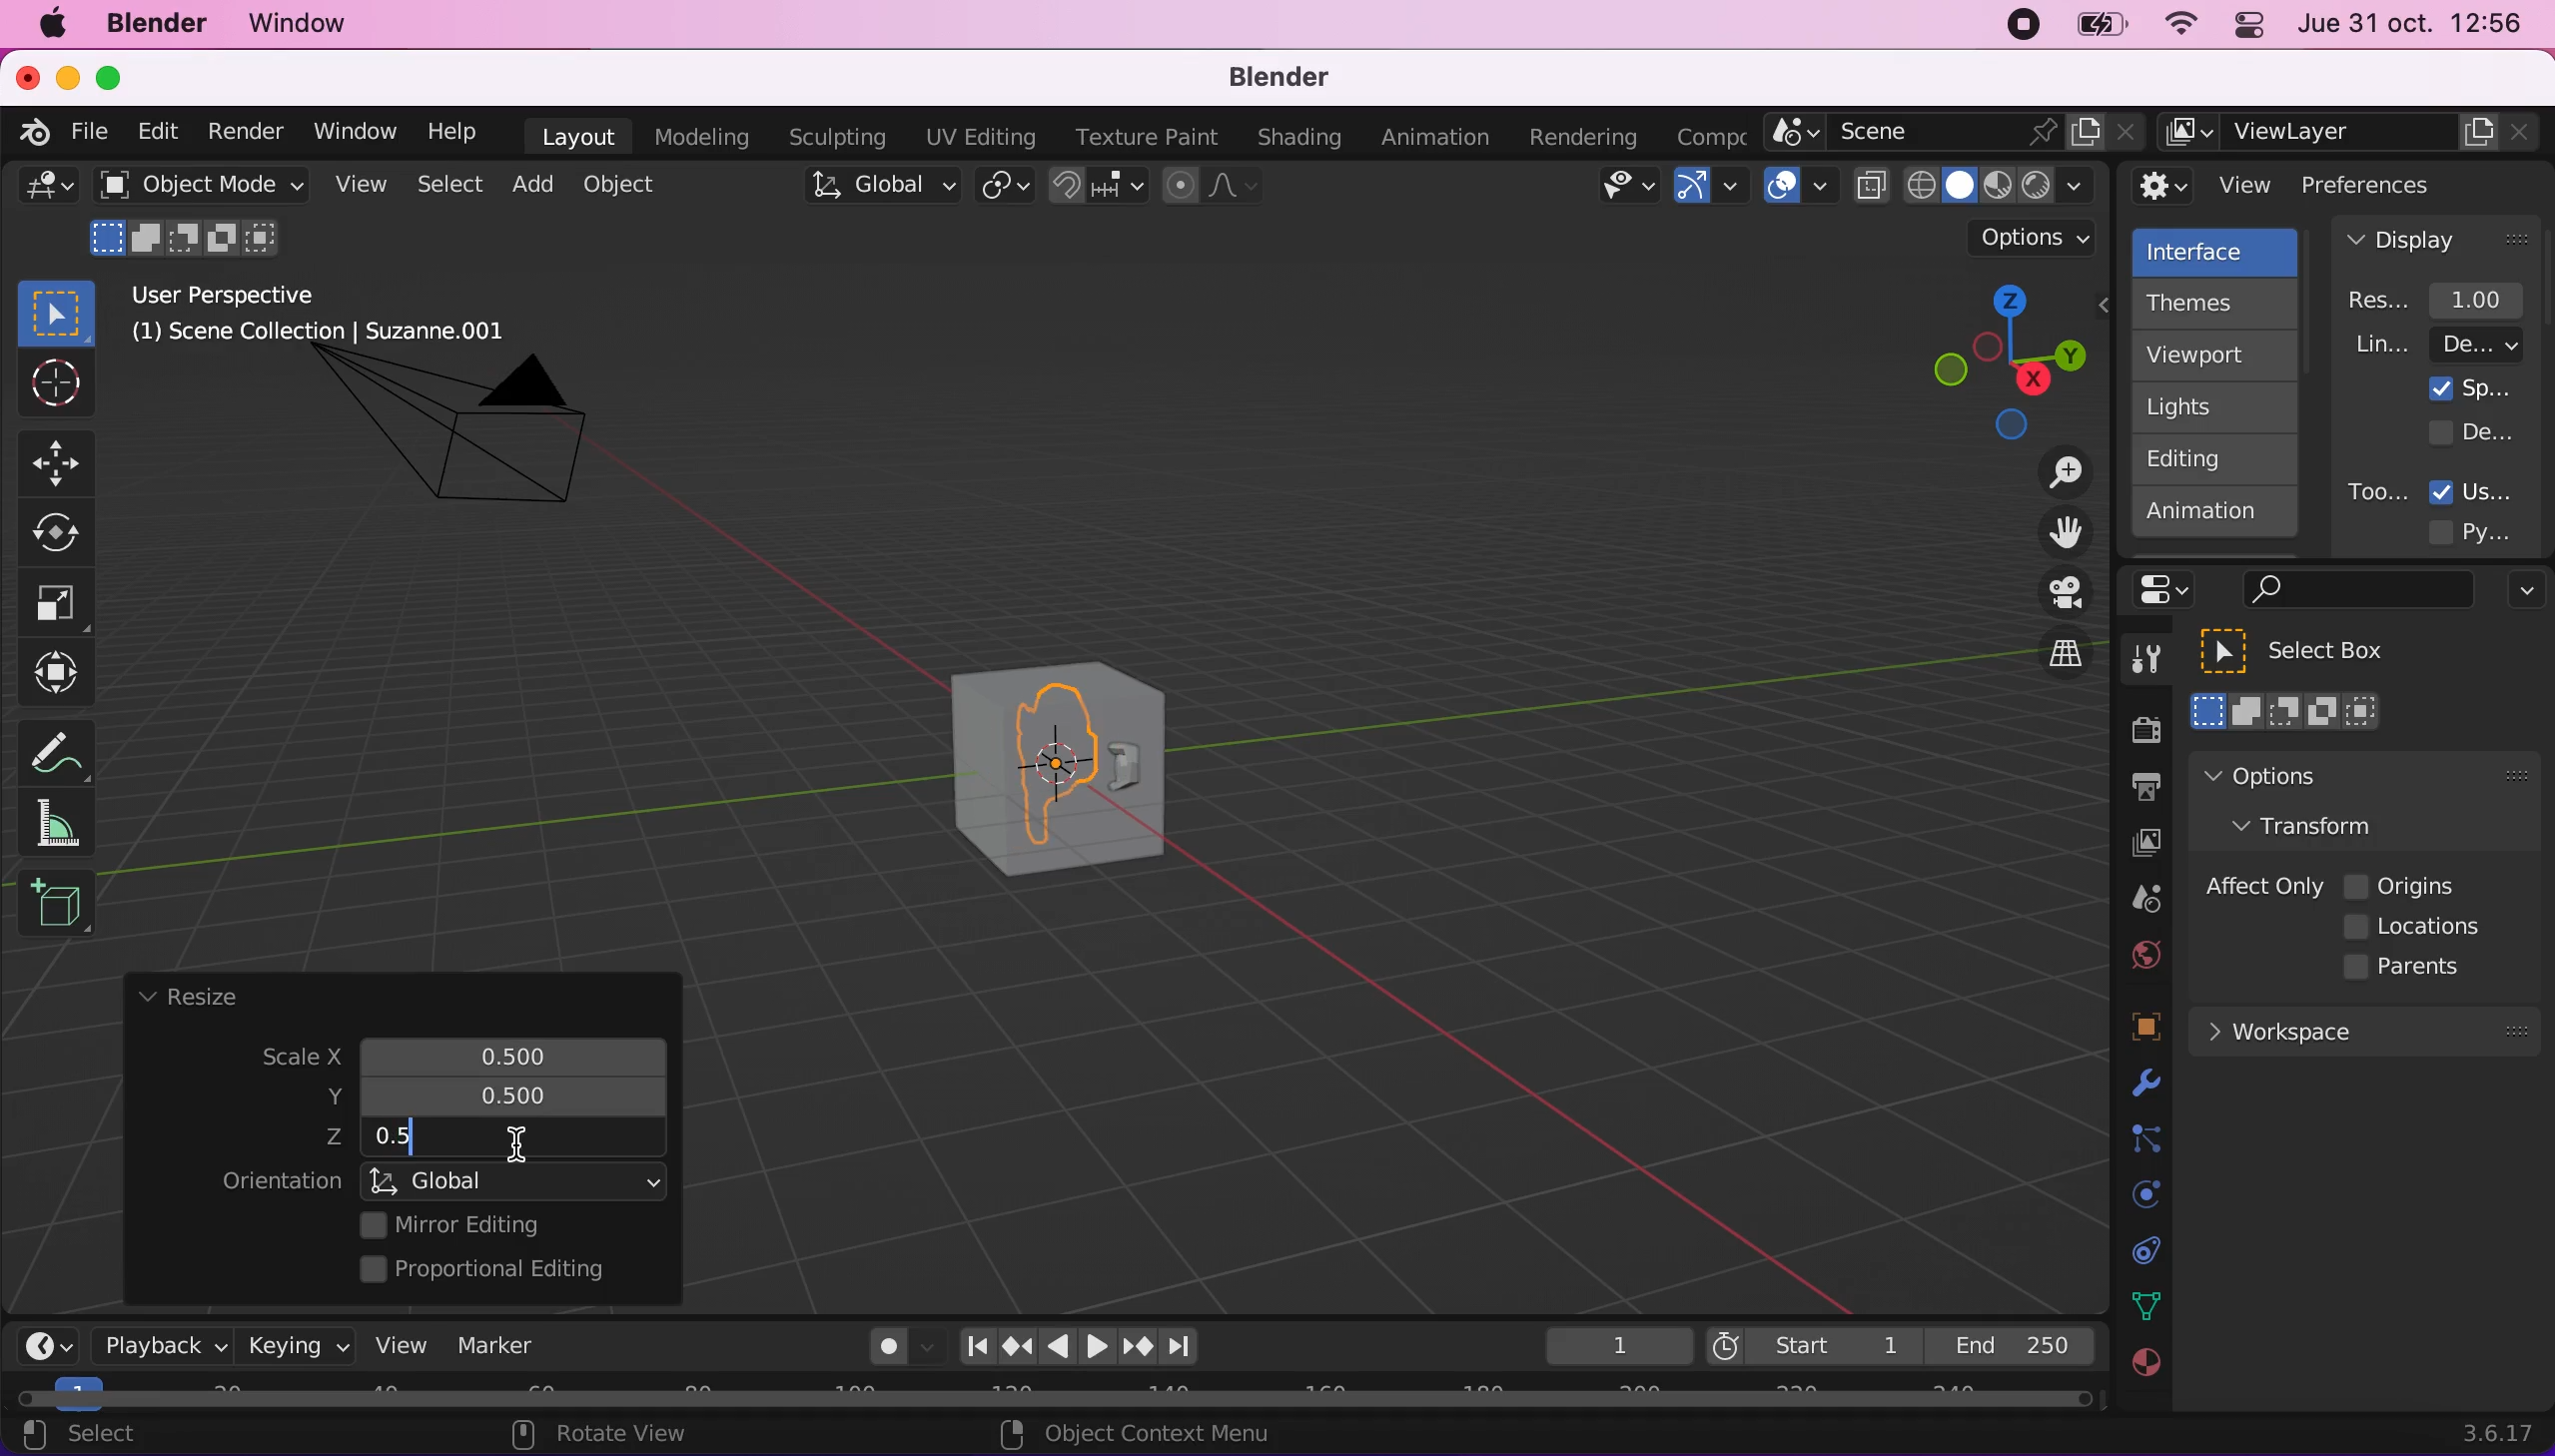 Image resolution: width=2555 pixels, height=1456 pixels. Describe the element at coordinates (2419, 927) in the screenshot. I see `locations` at that location.